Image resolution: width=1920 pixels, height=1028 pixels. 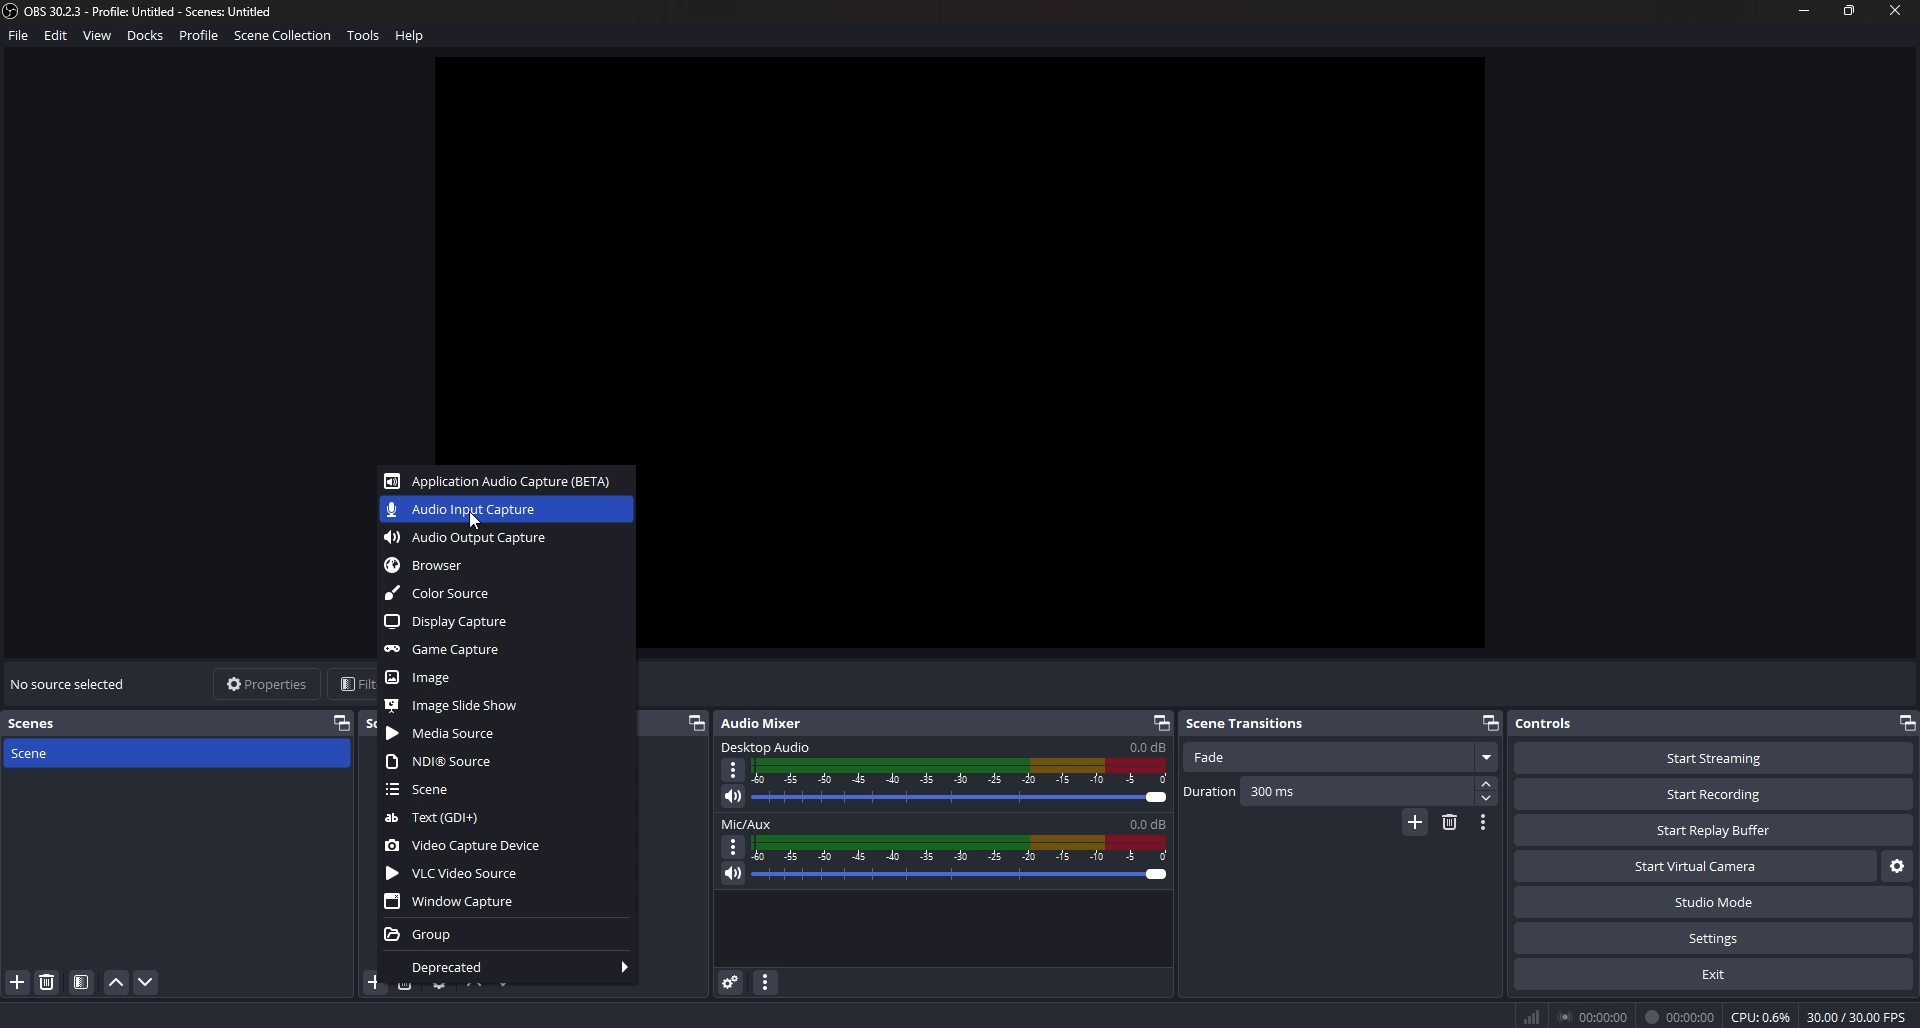 What do you see at coordinates (1758, 1013) in the screenshot?
I see `0 CPU: 0.69` at bounding box center [1758, 1013].